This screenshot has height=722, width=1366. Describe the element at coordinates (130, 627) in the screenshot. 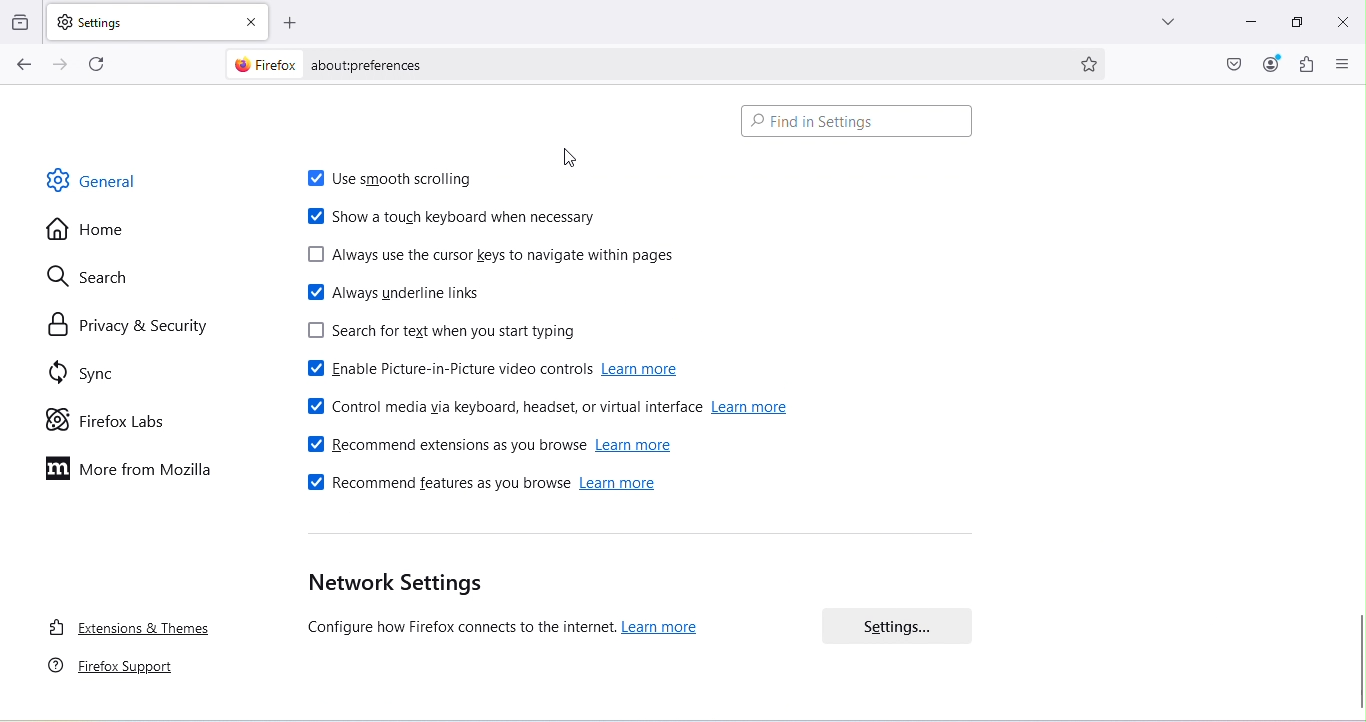

I see `Extensions and themes` at that location.